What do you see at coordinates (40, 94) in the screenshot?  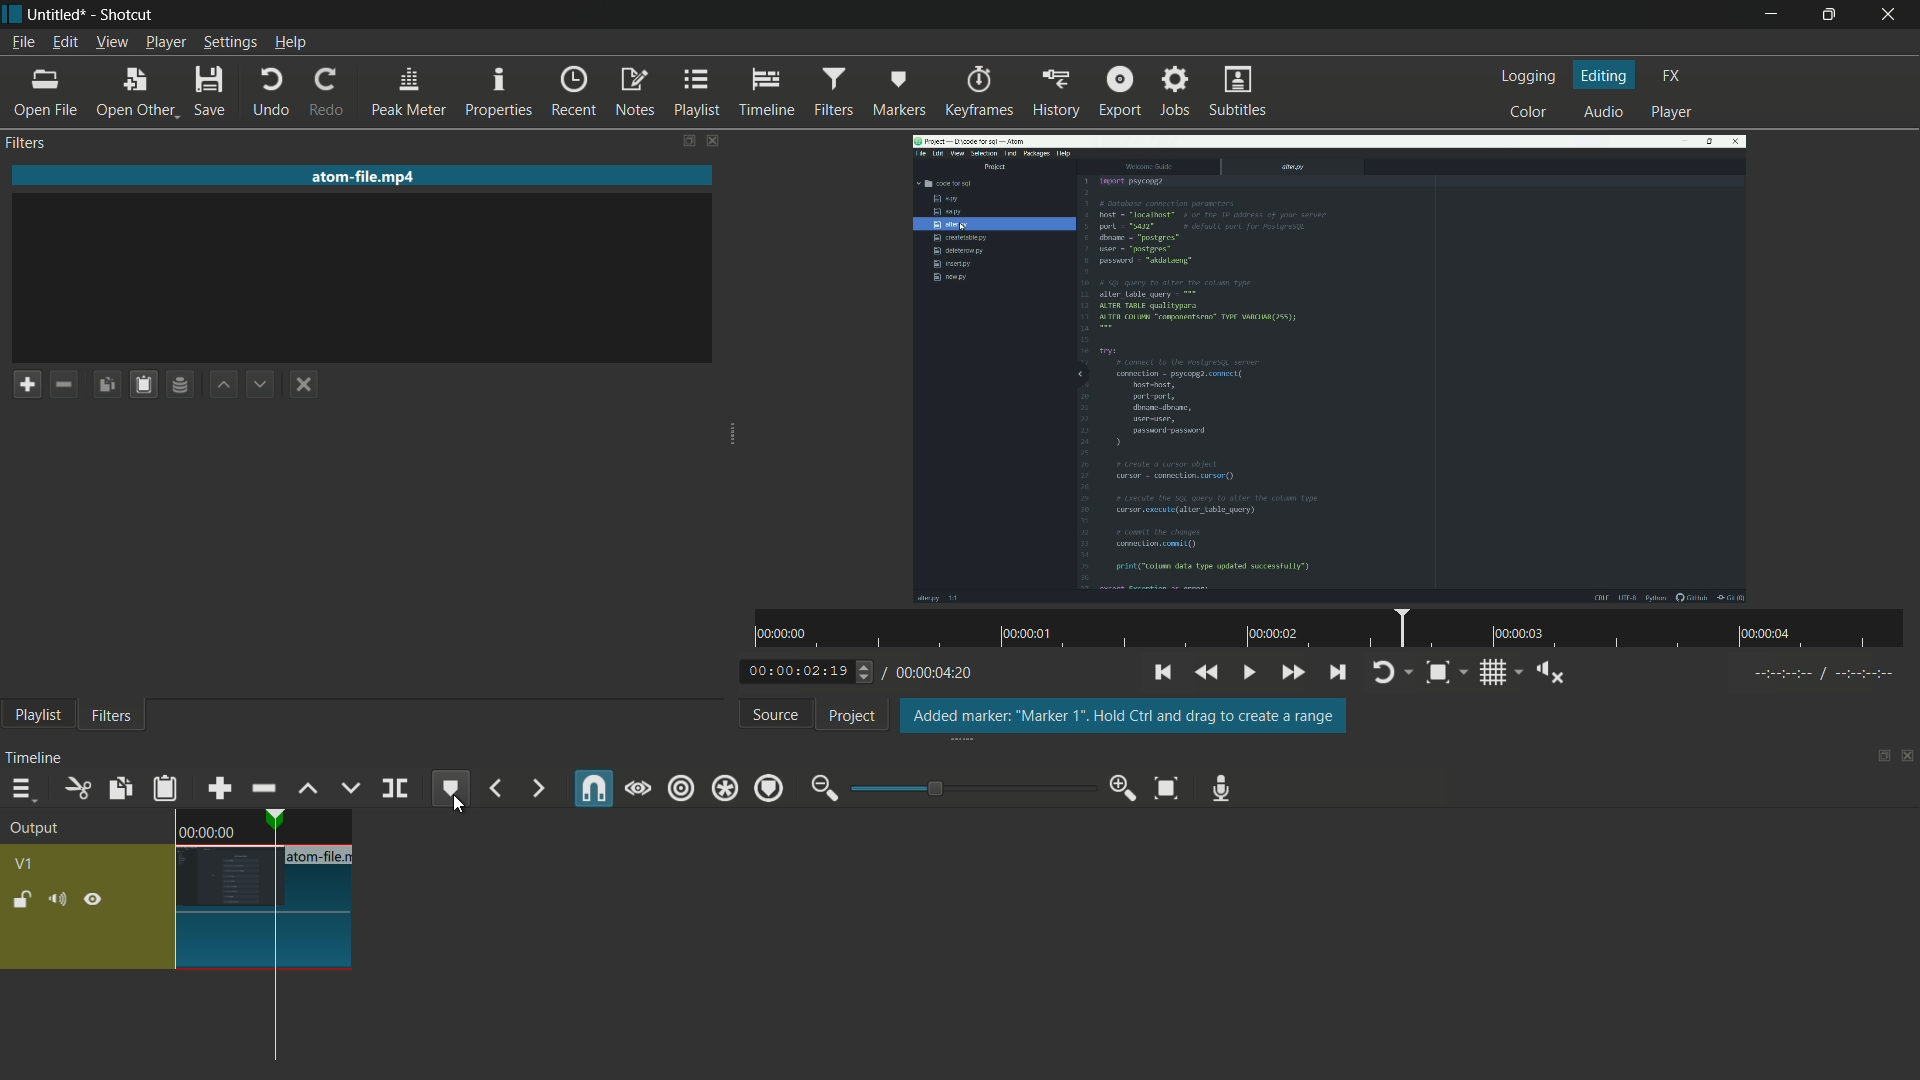 I see `open file` at bounding box center [40, 94].